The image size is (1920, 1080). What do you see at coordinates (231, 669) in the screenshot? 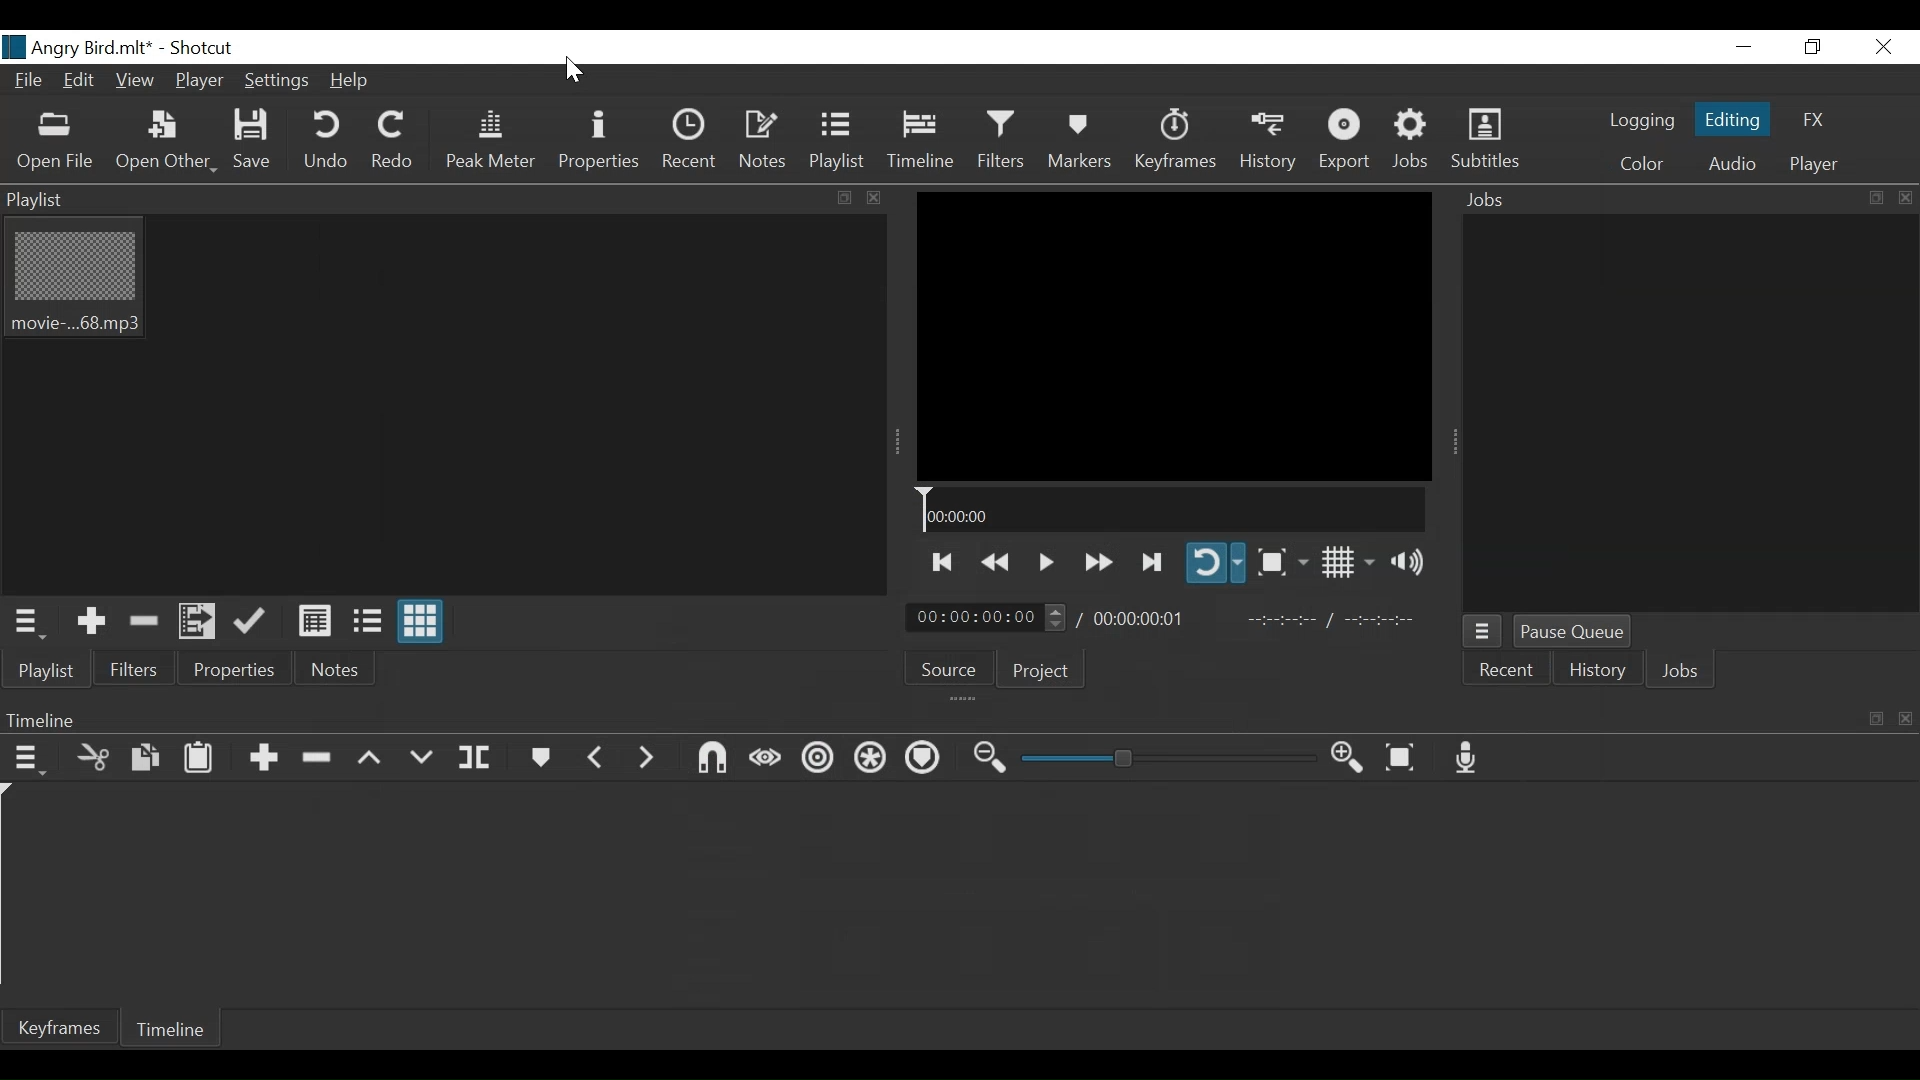
I see `Properties` at bounding box center [231, 669].